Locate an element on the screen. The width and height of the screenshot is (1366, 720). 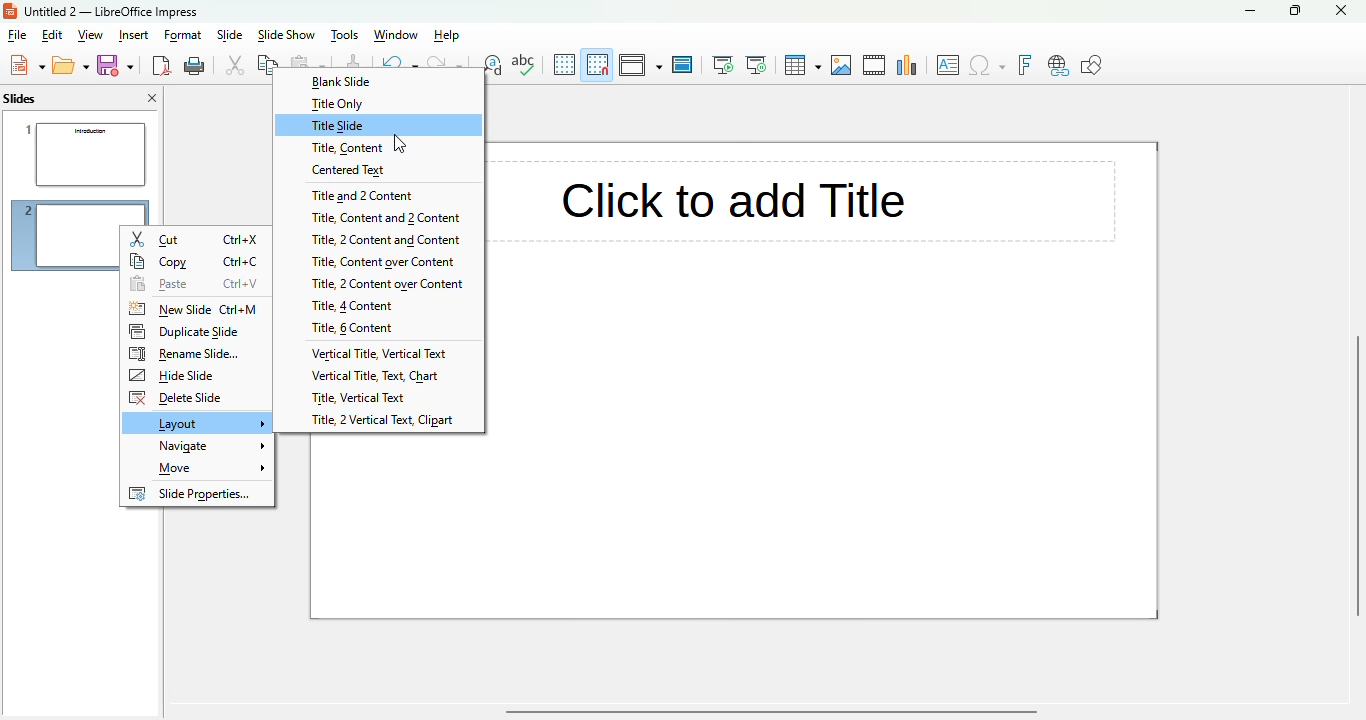
slide 1 selected is located at coordinates (80, 151).